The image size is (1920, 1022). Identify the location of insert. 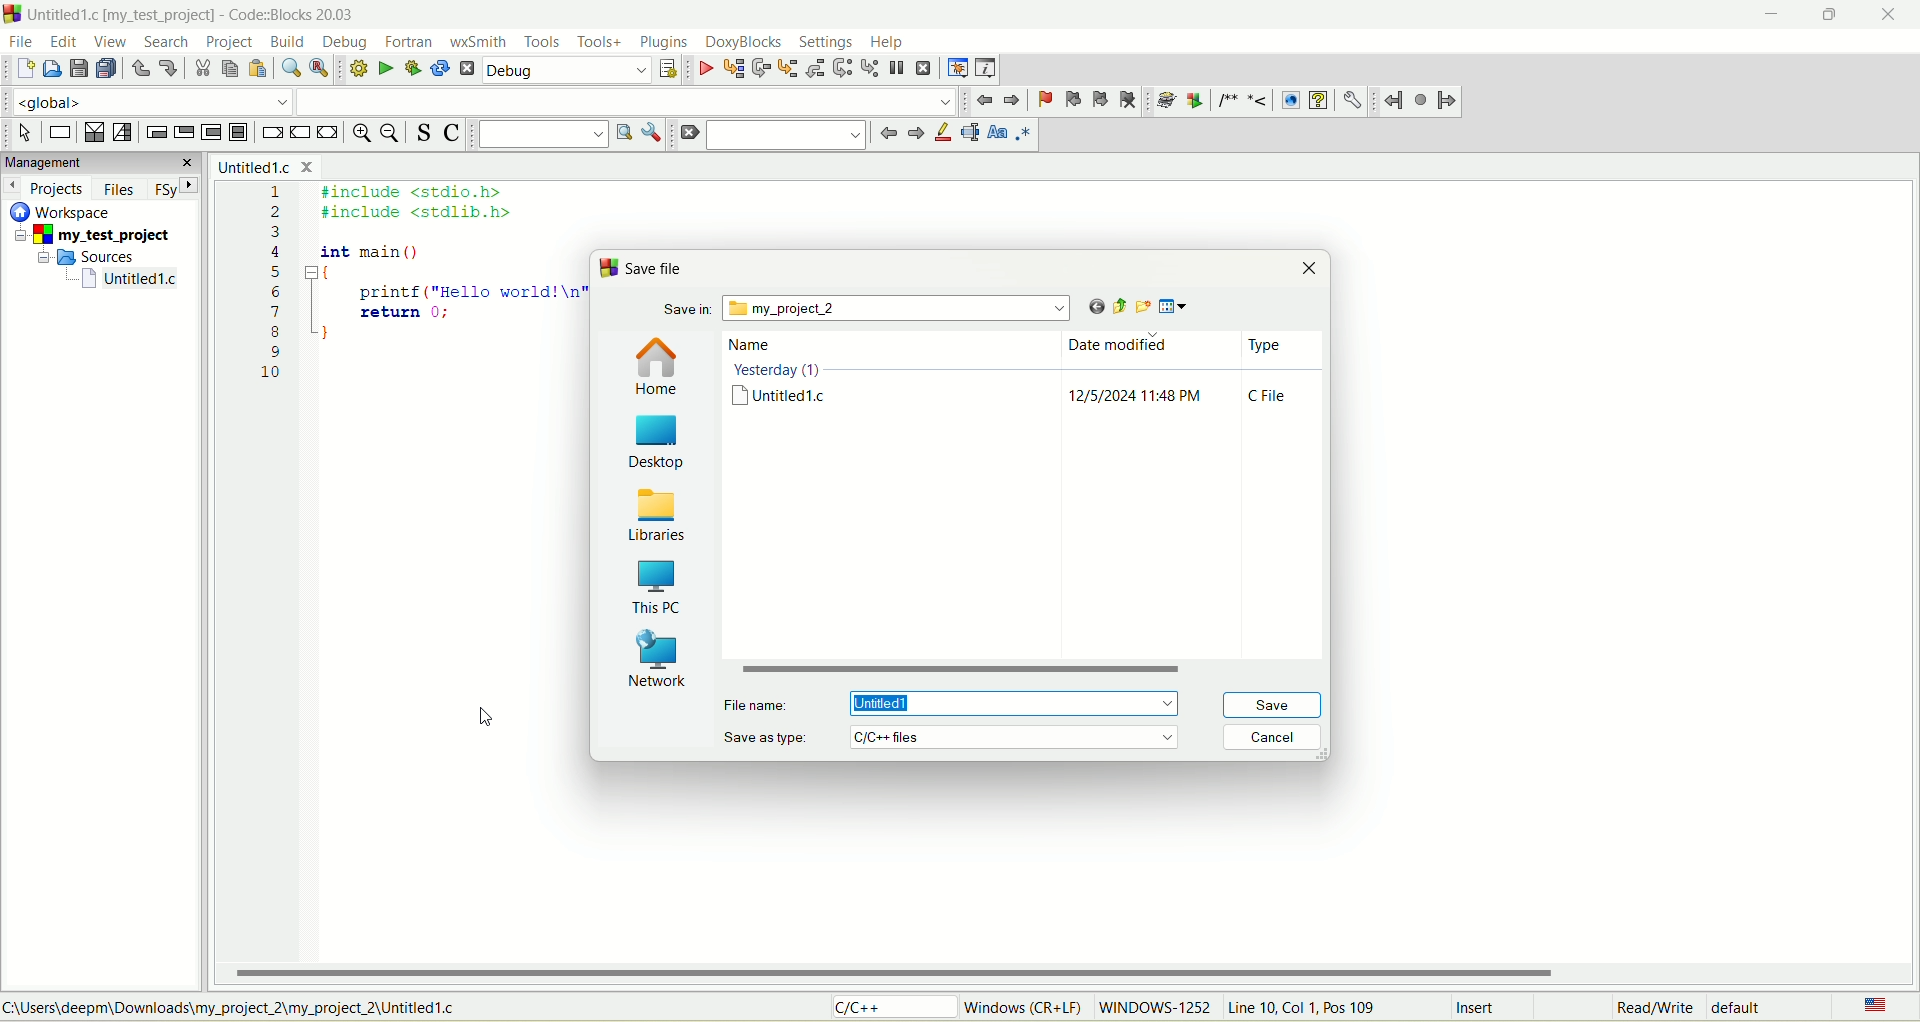
(1479, 1009).